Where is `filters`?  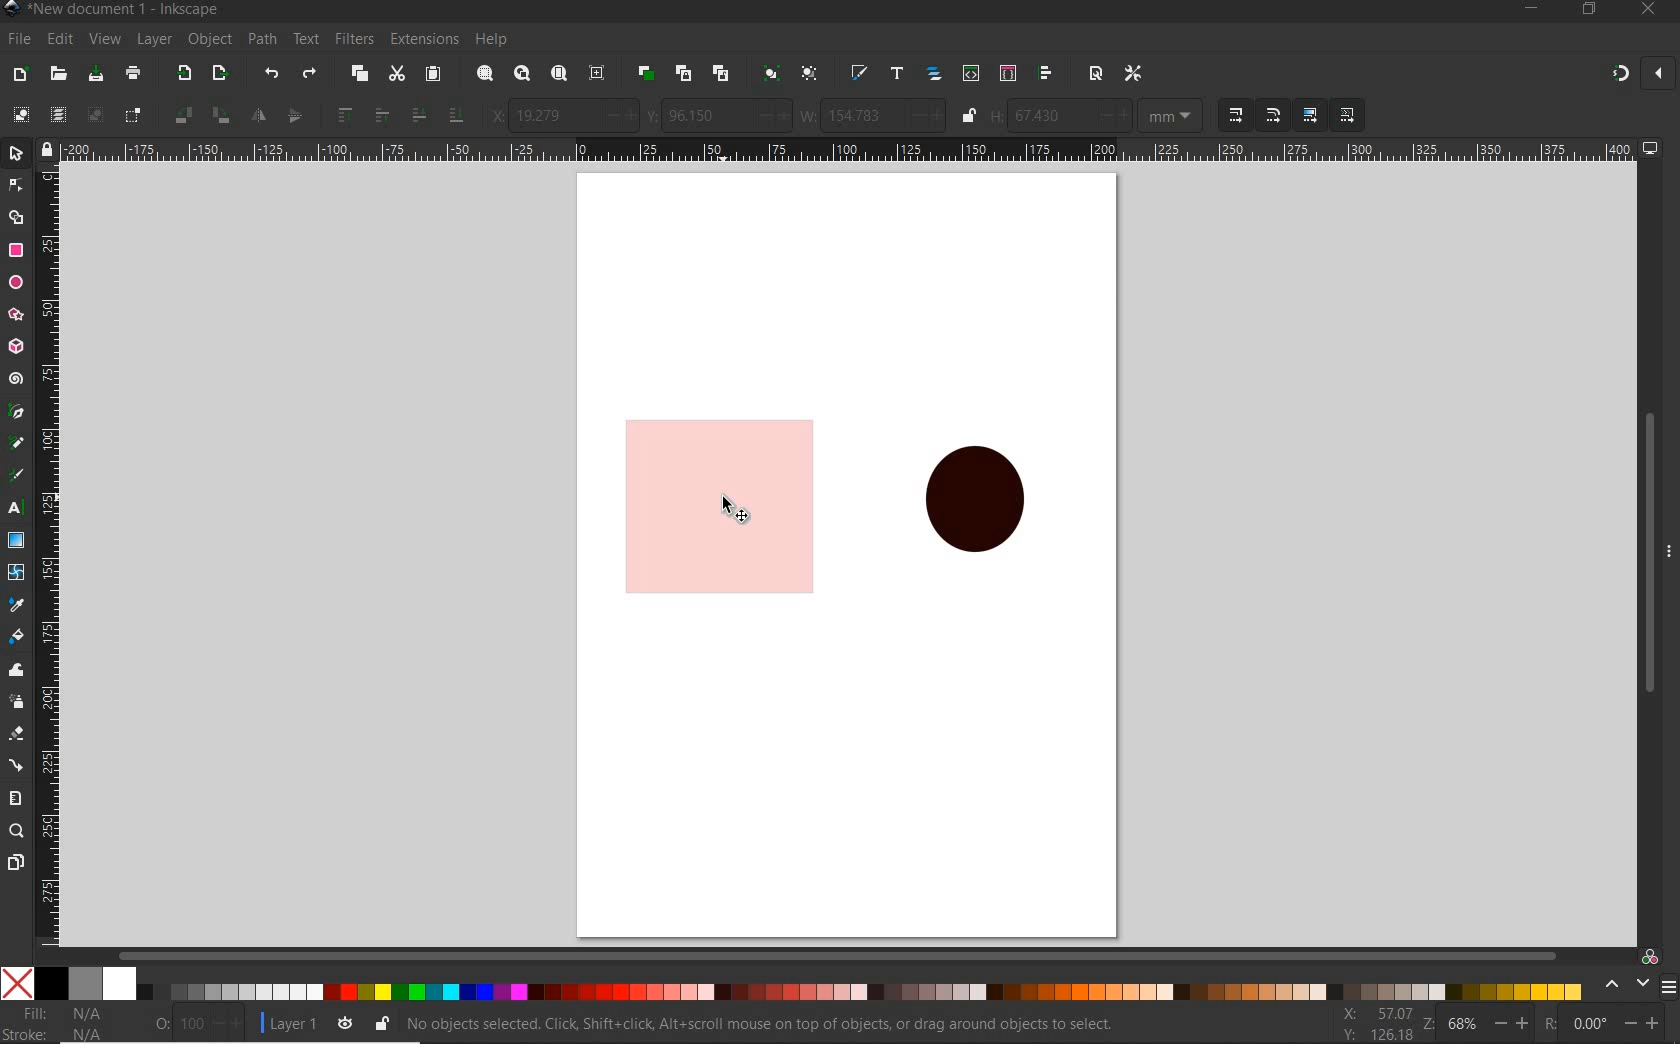 filters is located at coordinates (353, 40).